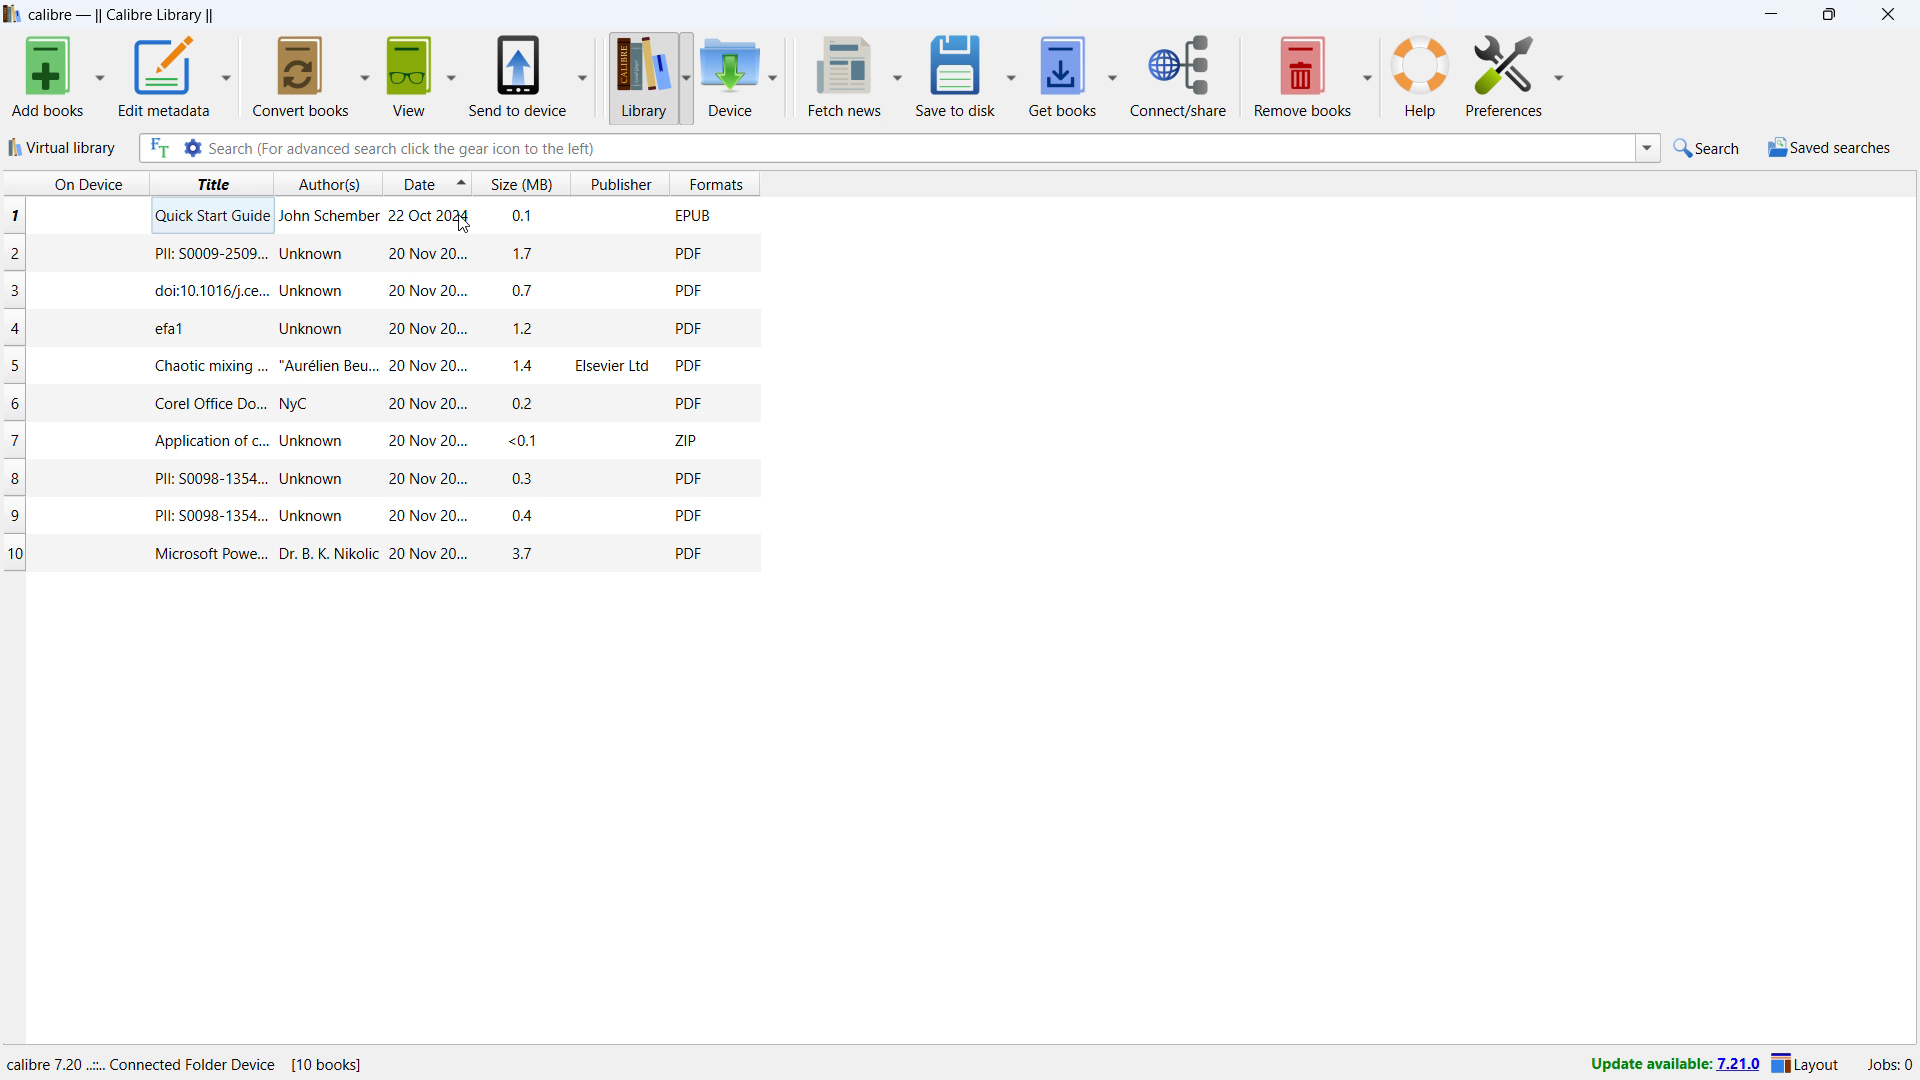 This screenshot has height=1080, width=1920. I want to click on title, so click(122, 16).